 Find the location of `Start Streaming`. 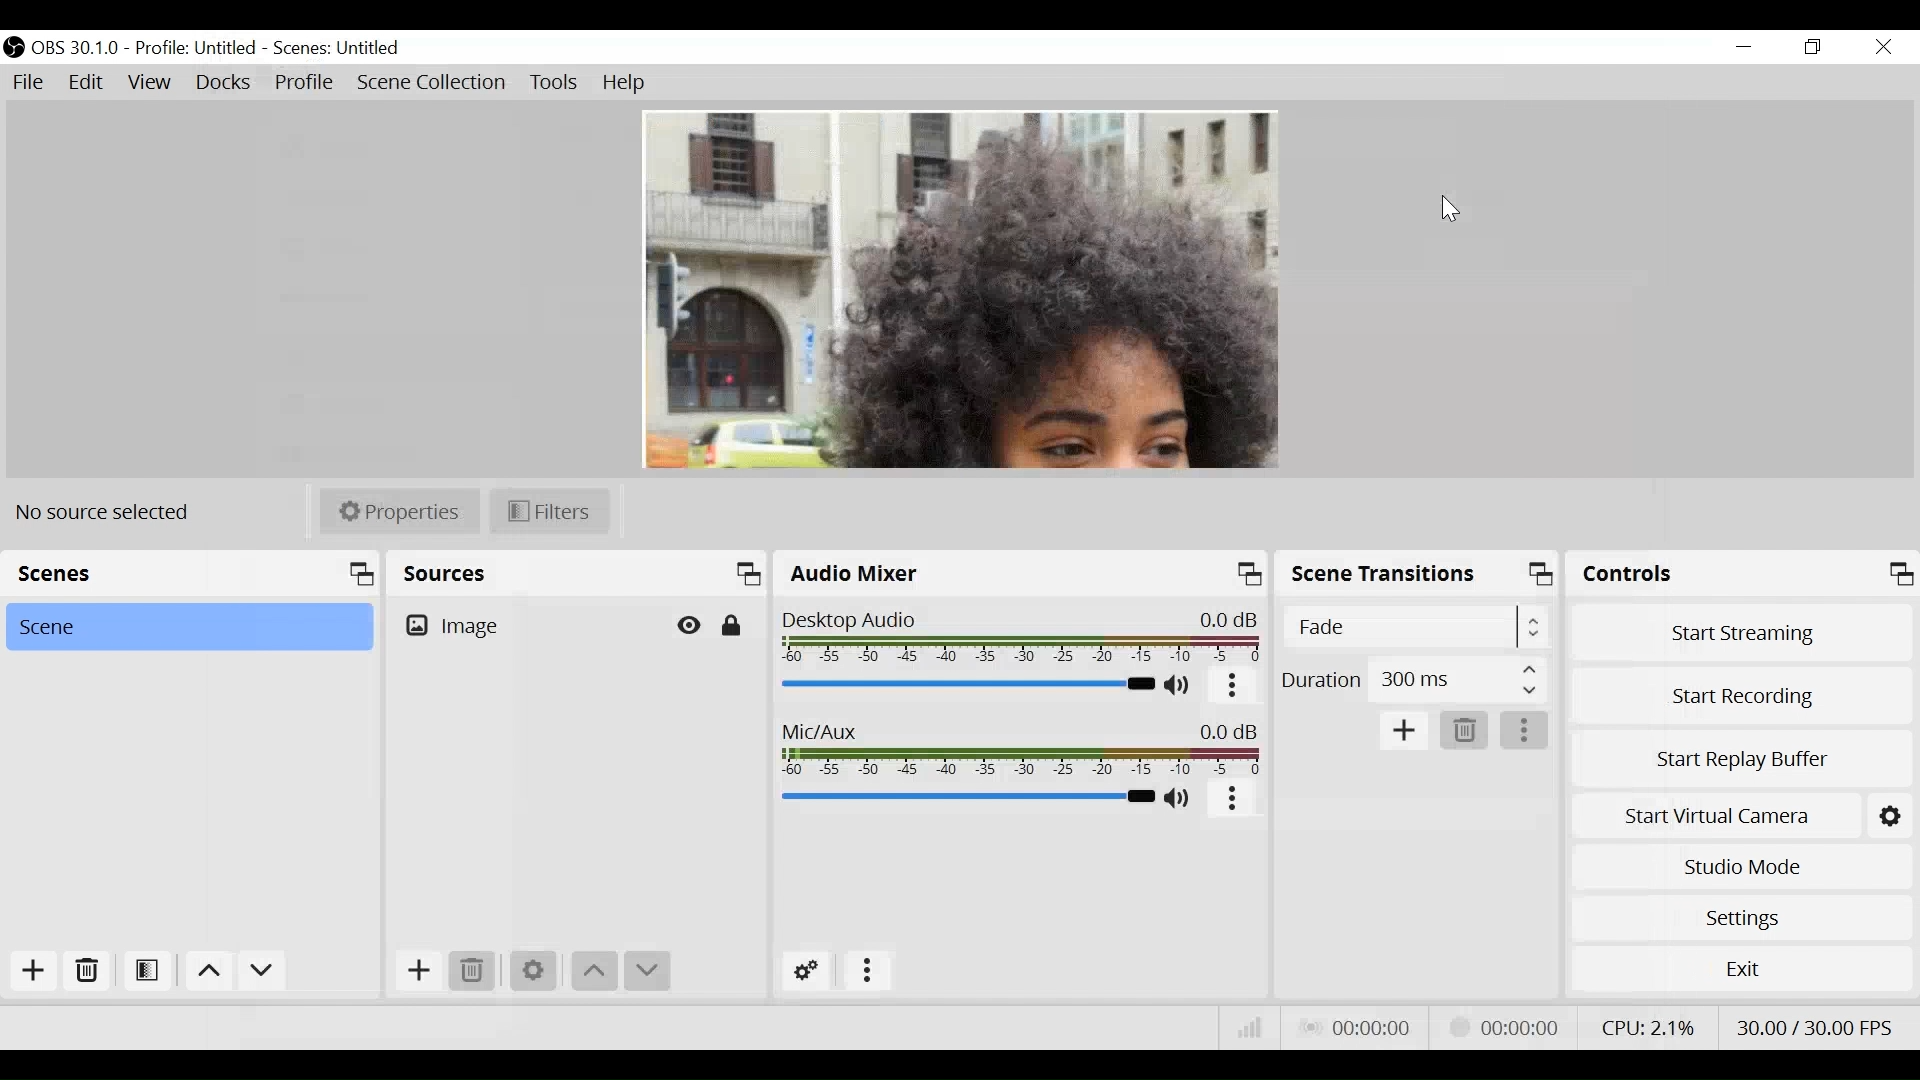

Start Streaming is located at coordinates (1743, 630).